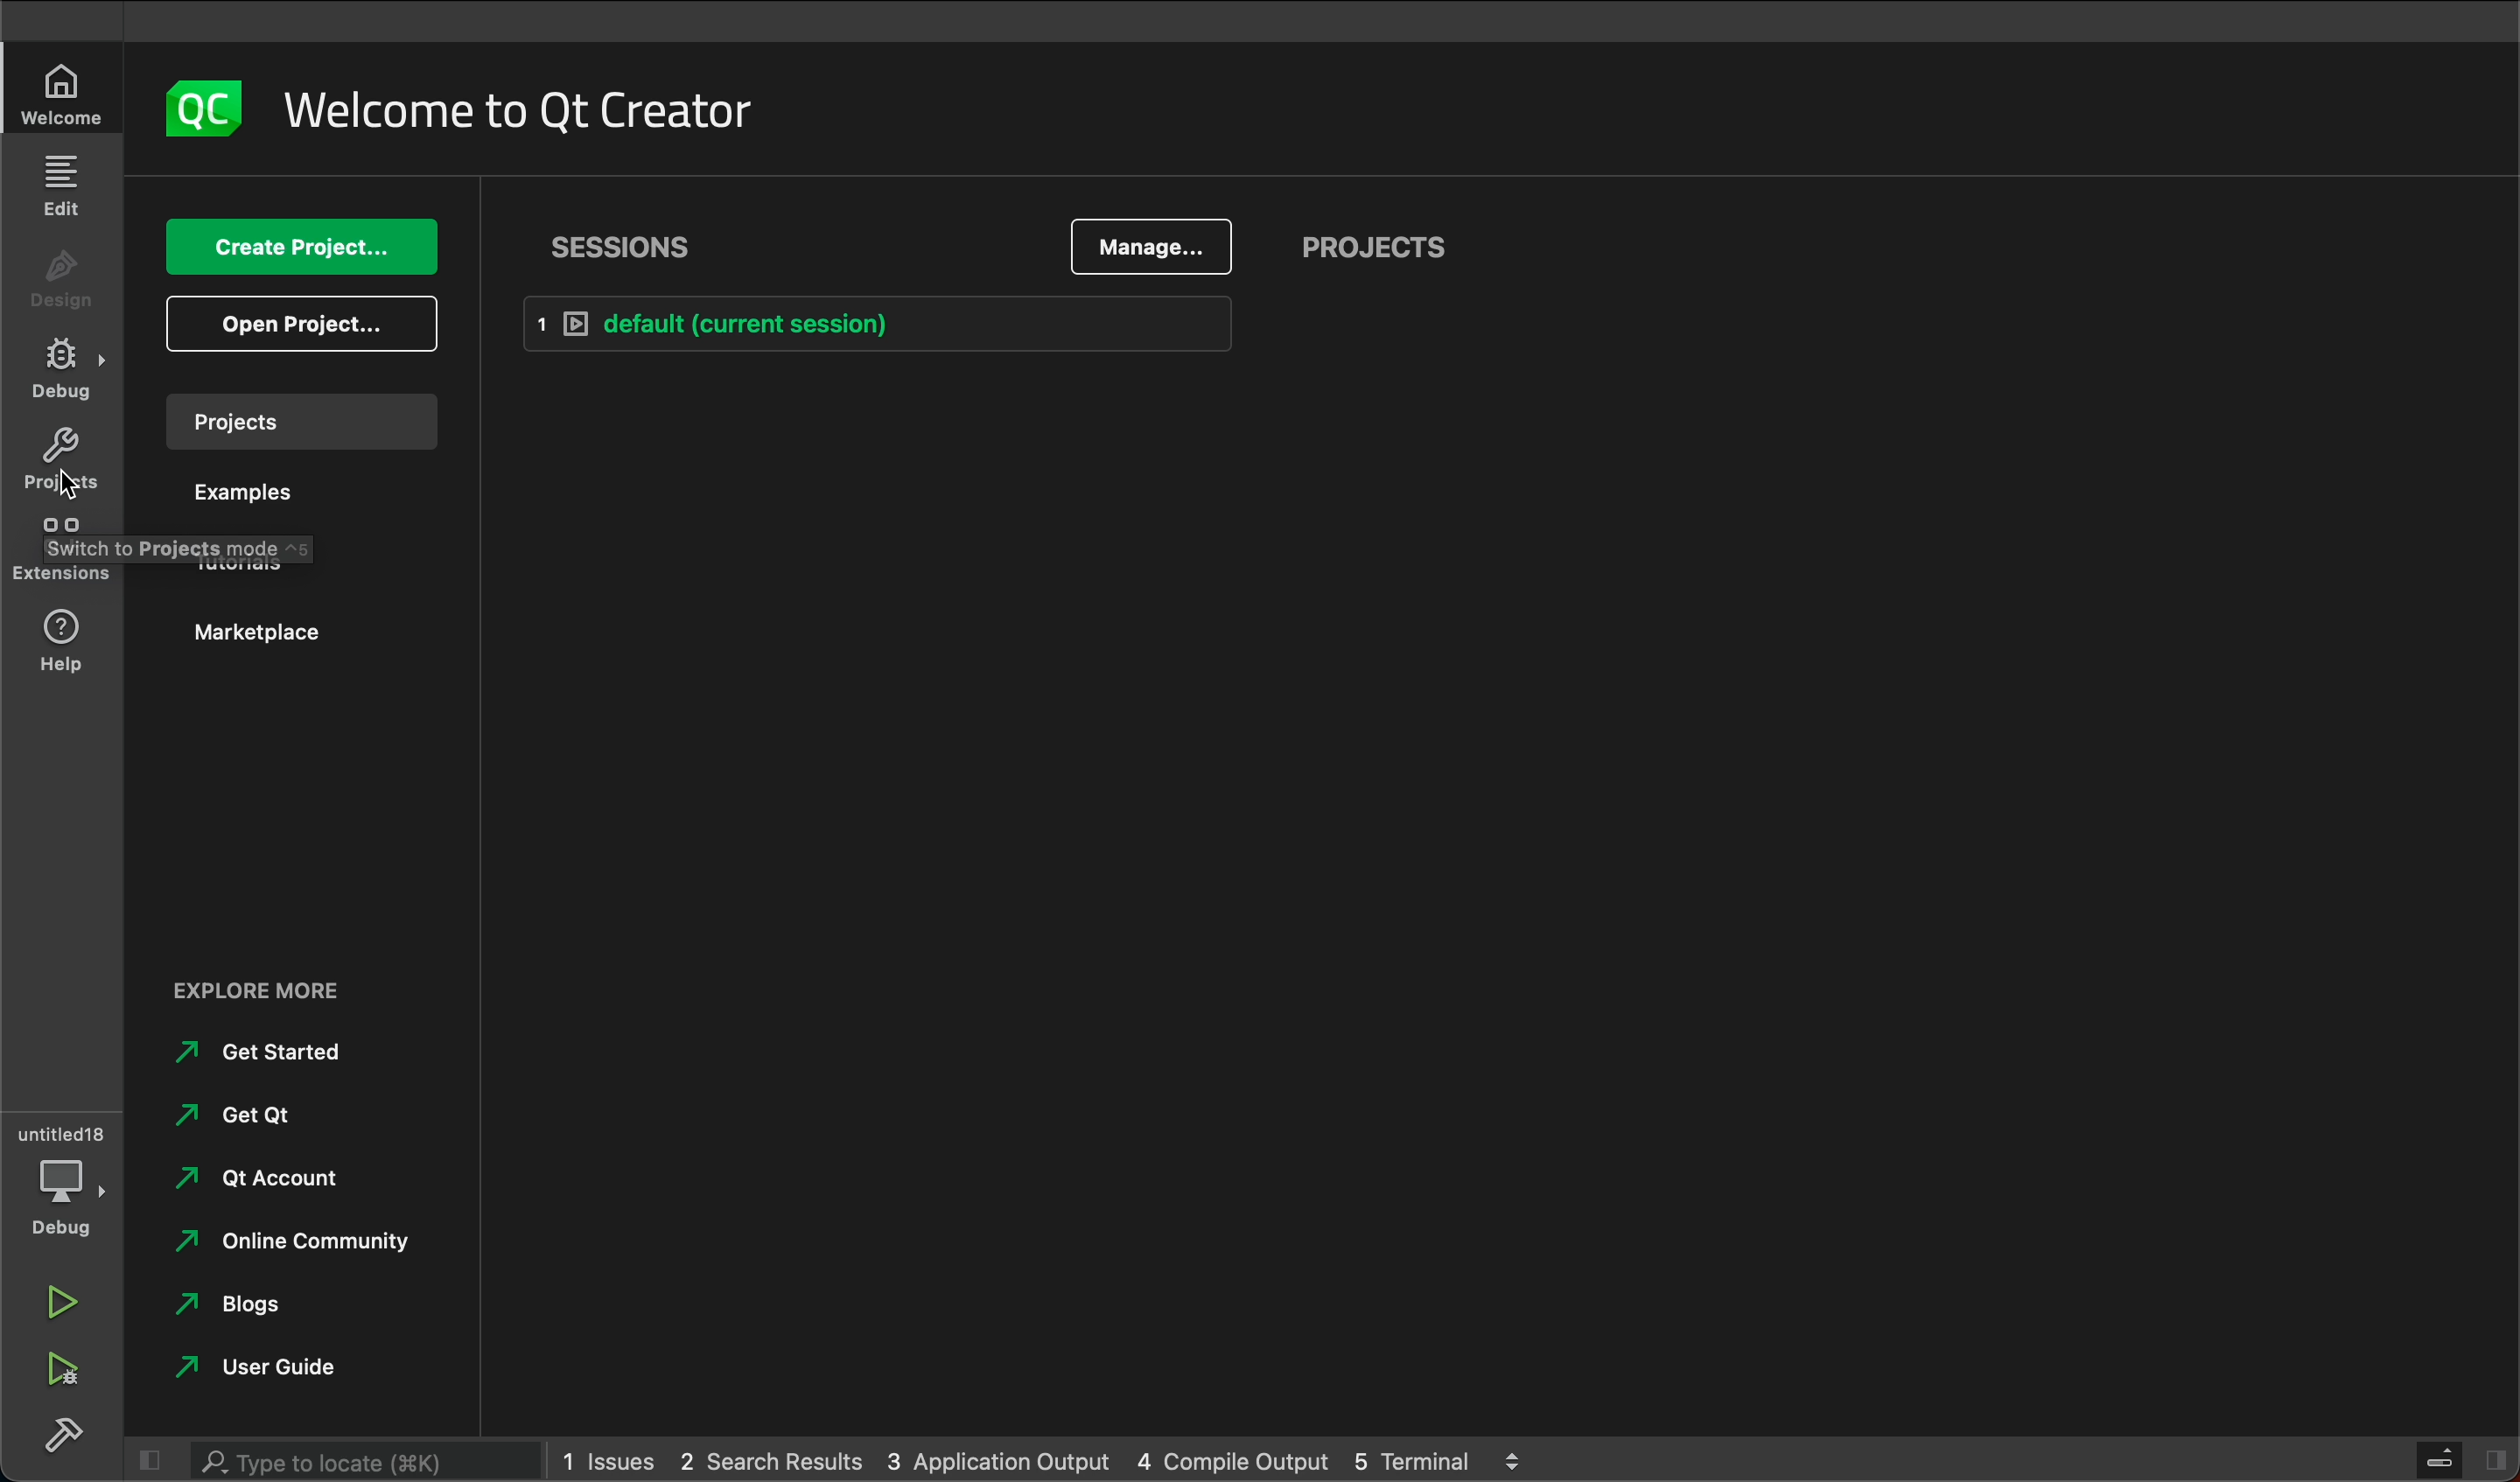  I want to click on user glide, so click(249, 1369).